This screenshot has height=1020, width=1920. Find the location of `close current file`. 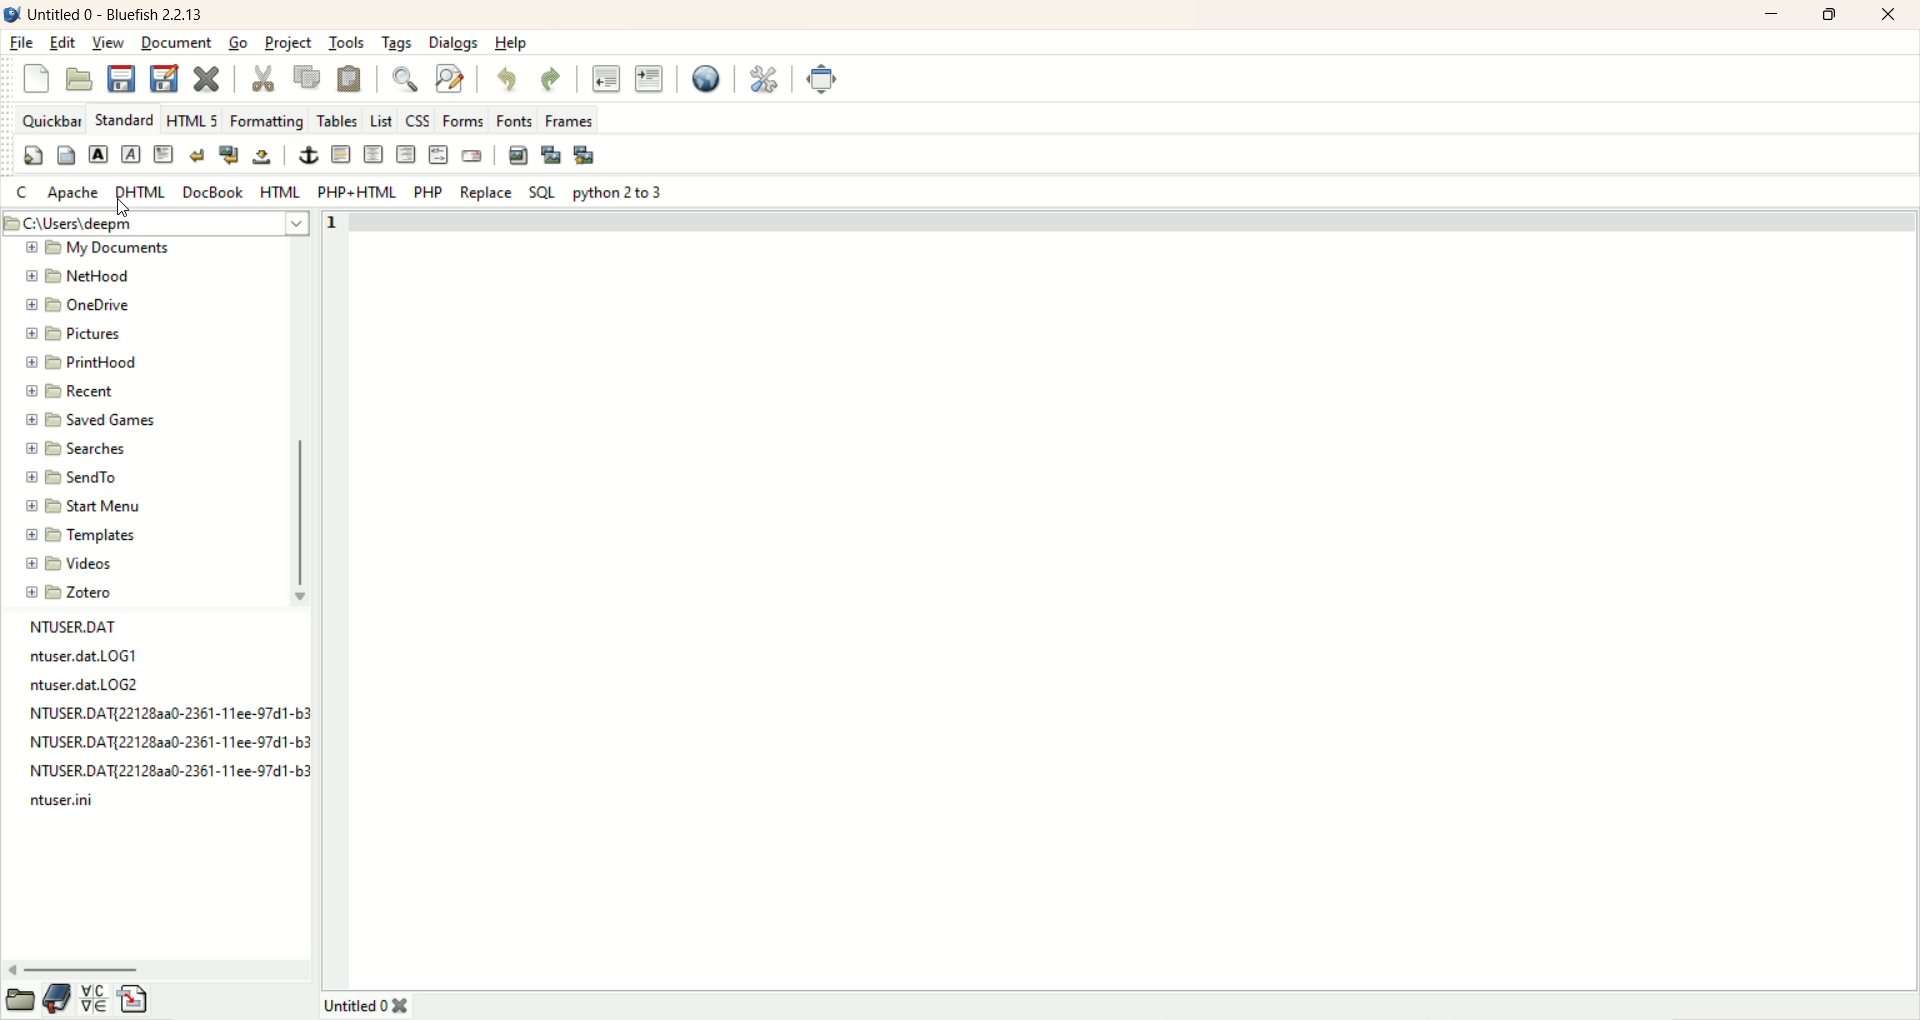

close current file is located at coordinates (211, 80).